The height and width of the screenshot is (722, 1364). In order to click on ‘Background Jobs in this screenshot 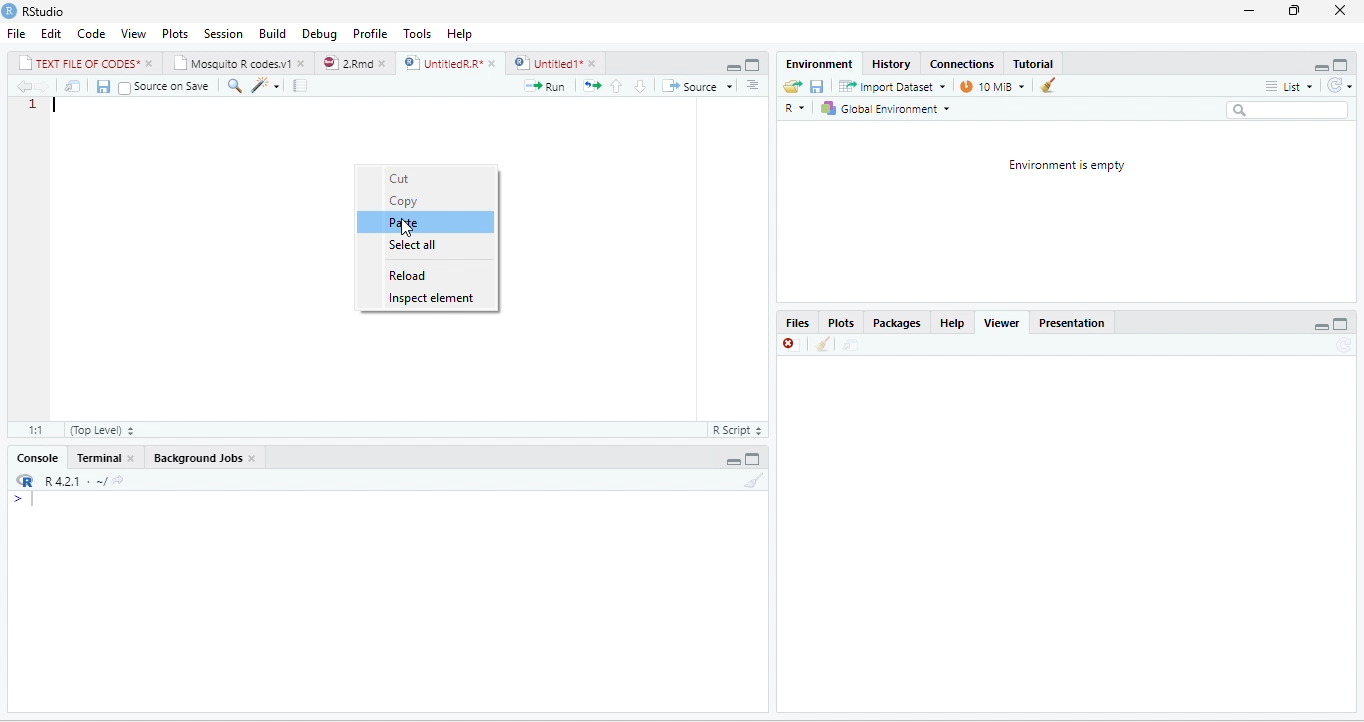, I will do `click(195, 457)`.